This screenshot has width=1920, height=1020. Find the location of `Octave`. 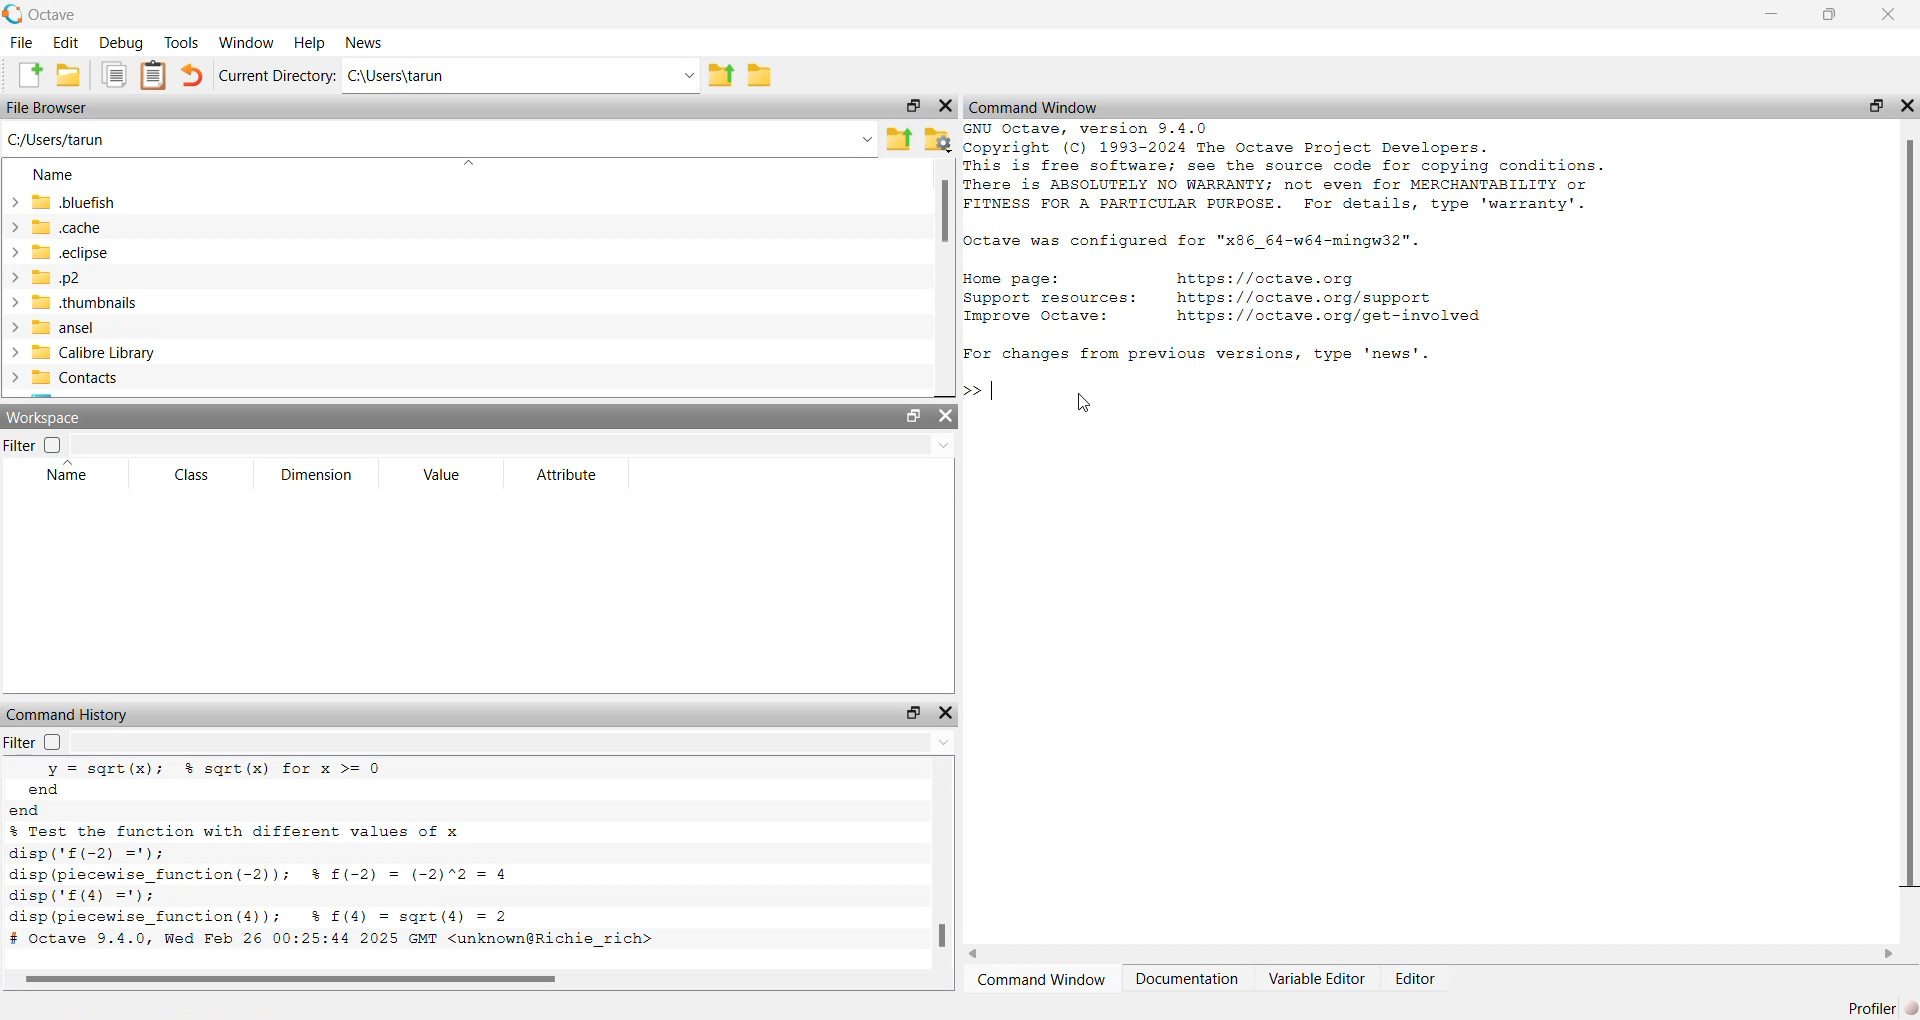

Octave is located at coordinates (50, 14).